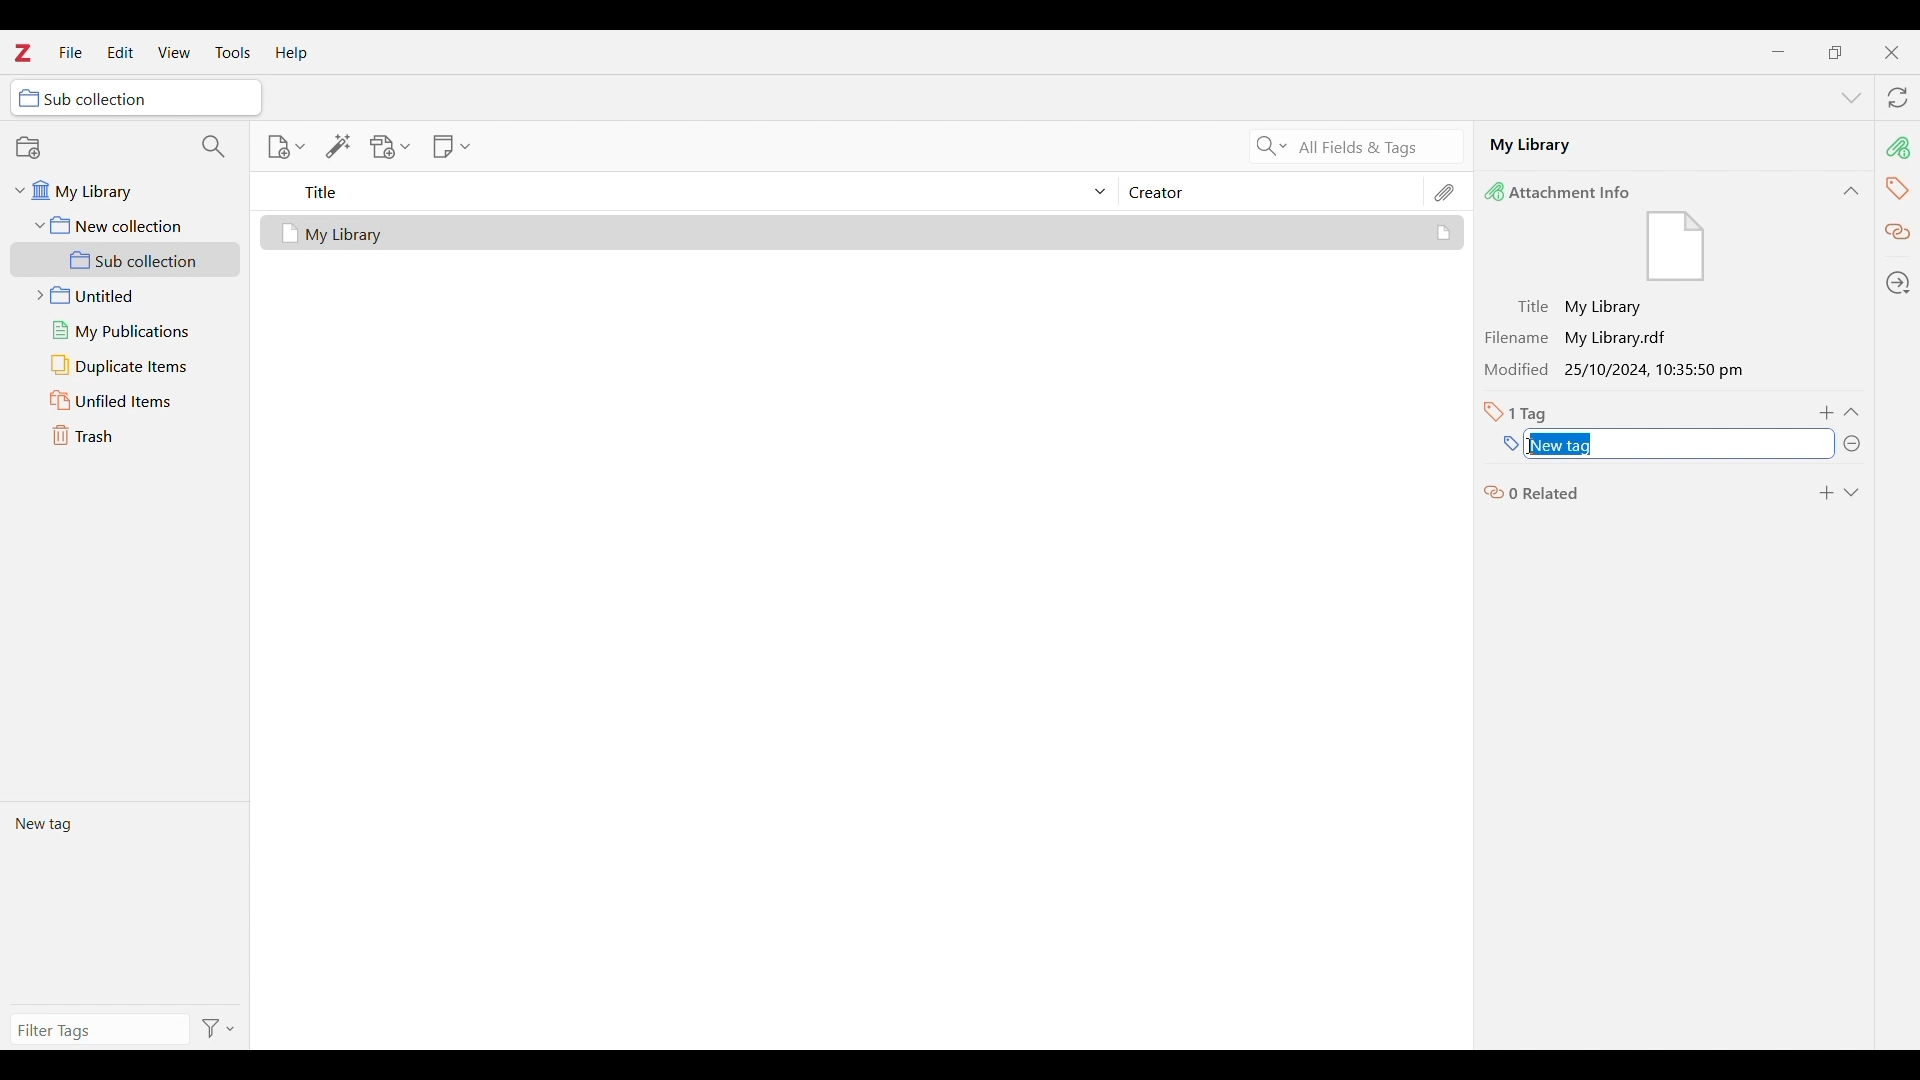 Image resolution: width=1920 pixels, height=1080 pixels. Describe the element at coordinates (70, 51) in the screenshot. I see `File menu` at that location.